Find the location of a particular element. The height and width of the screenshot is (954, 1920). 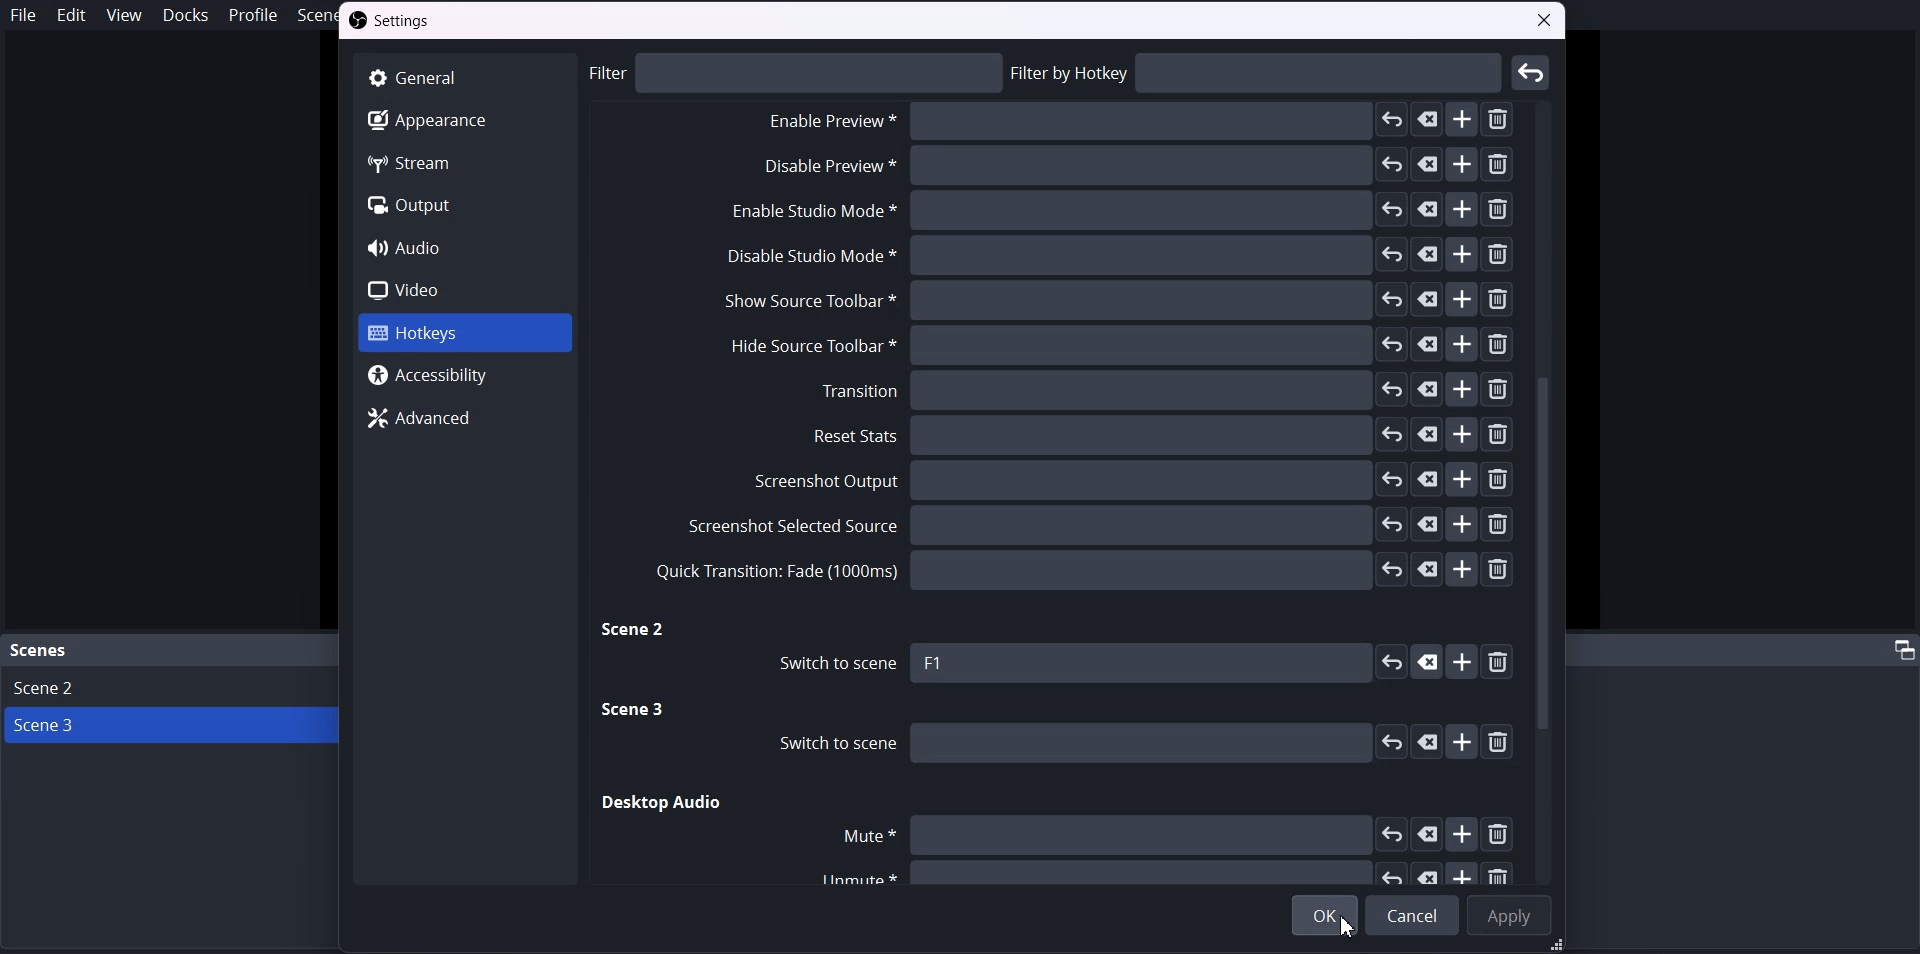

Filtre by hotkey is located at coordinates (1258, 73).